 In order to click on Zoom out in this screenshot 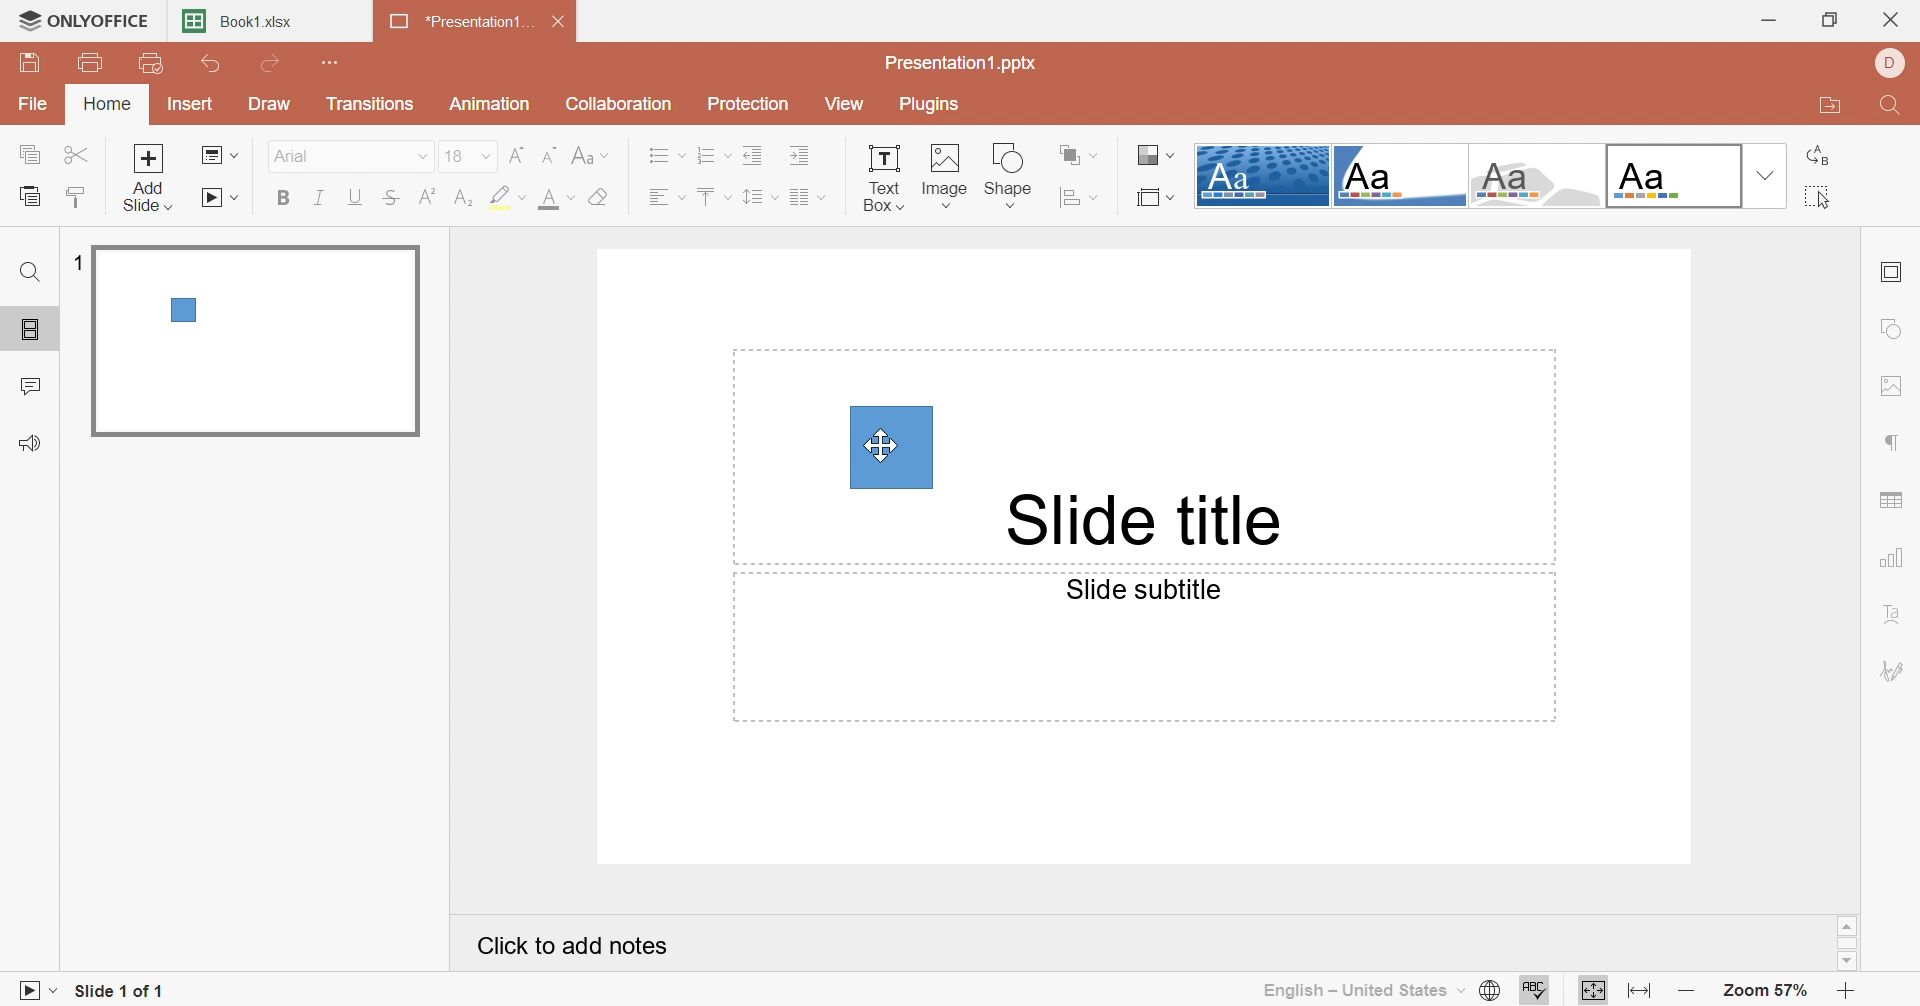, I will do `click(1688, 988)`.